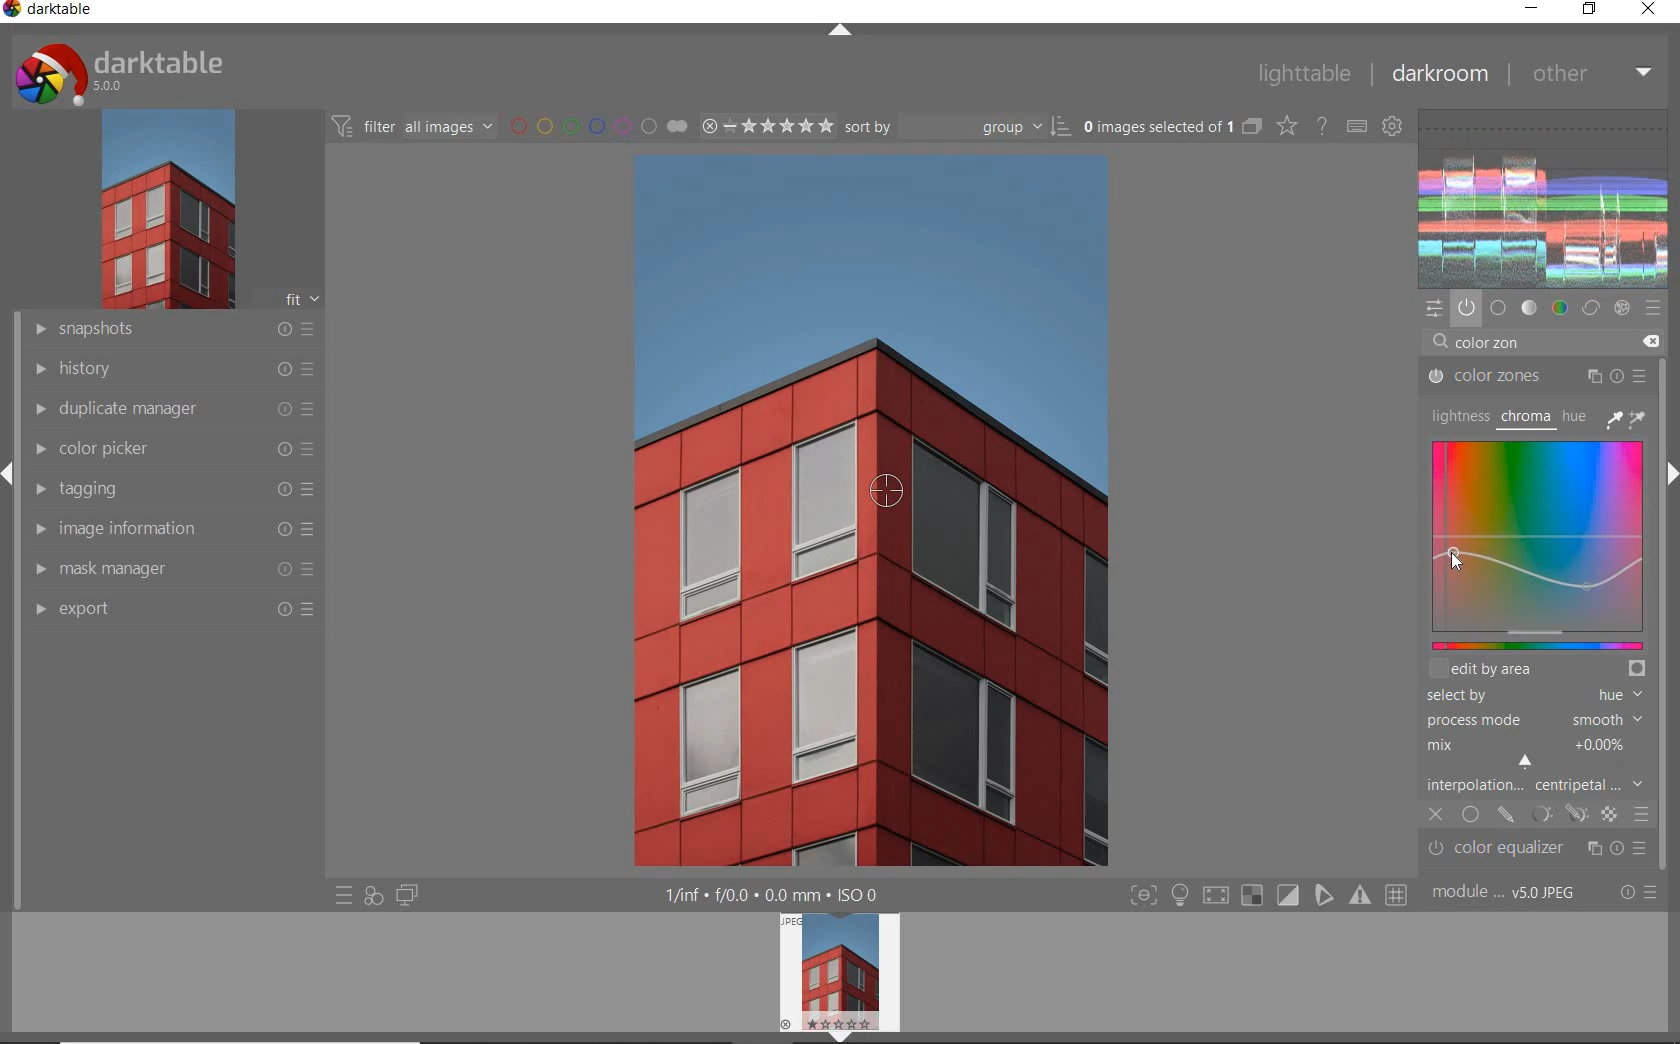 Image resolution: width=1680 pixels, height=1044 pixels. I want to click on color equalizer, so click(1547, 852).